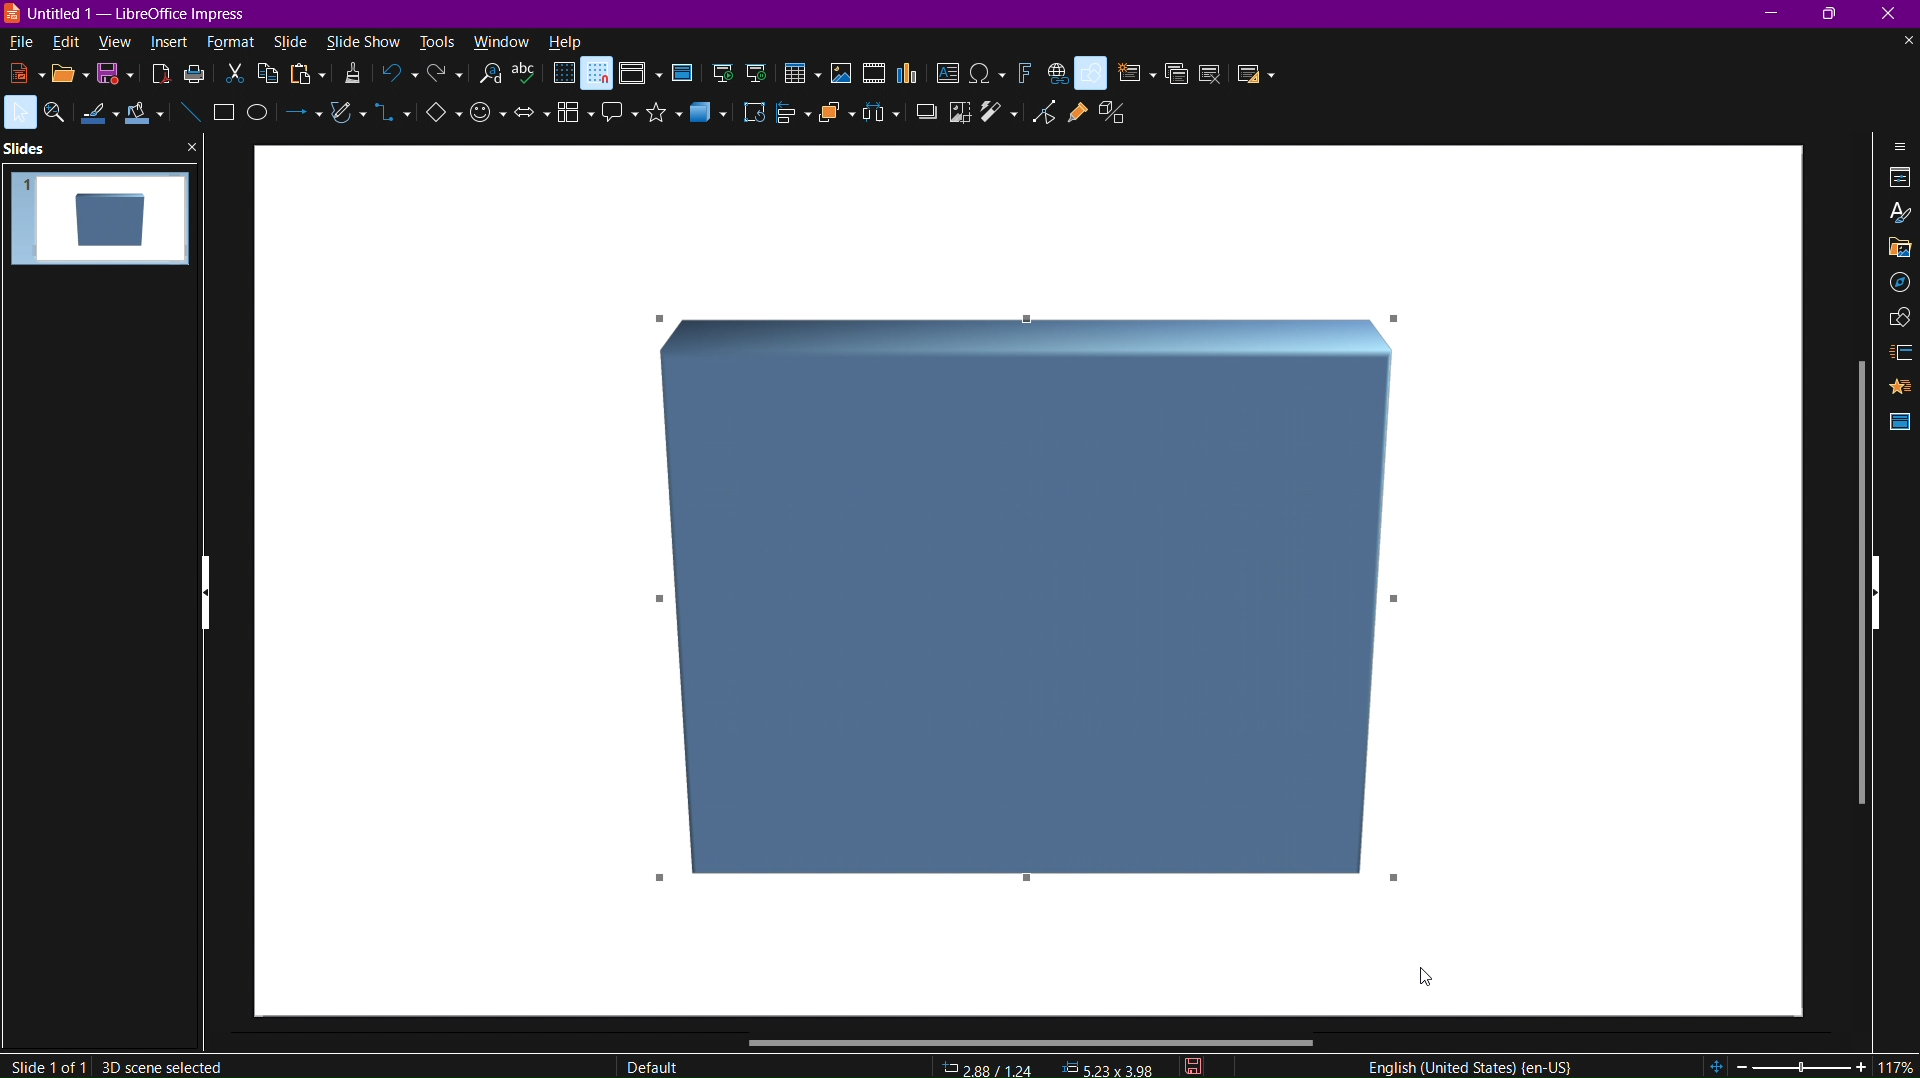  I want to click on Insert Media or Audio, so click(873, 75).